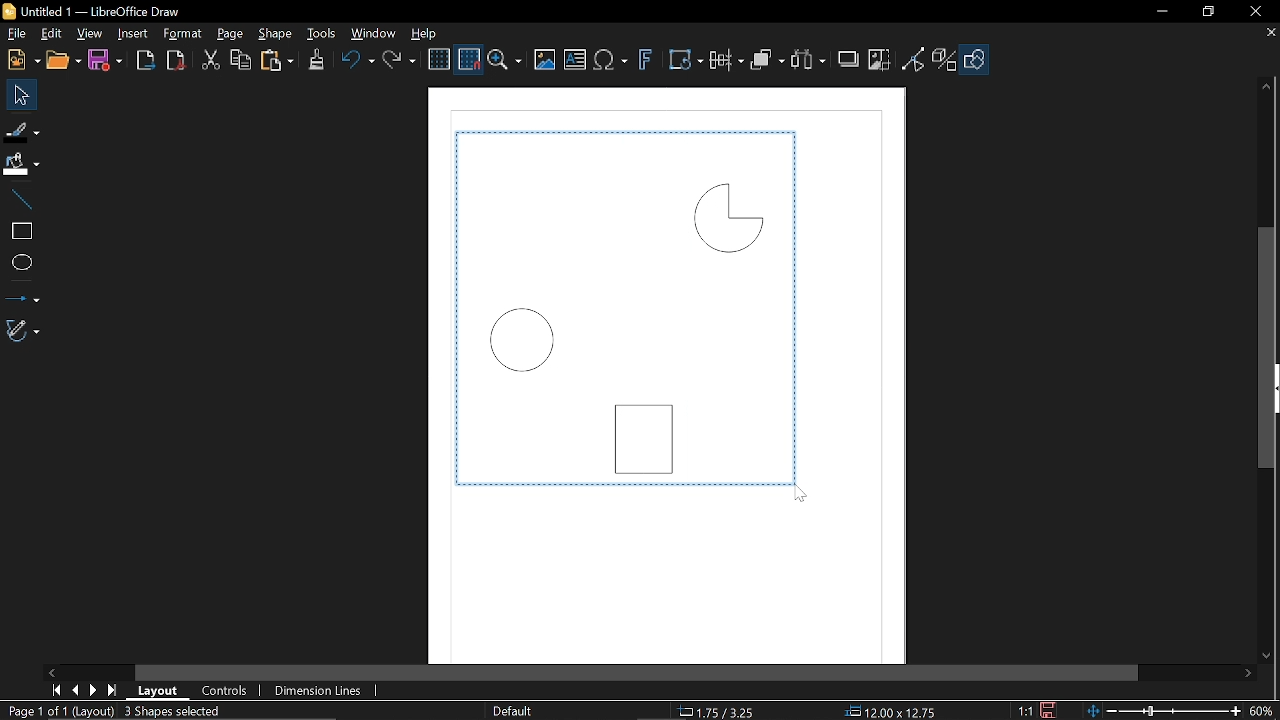 This screenshot has width=1280, height=720. Describe the element at coordinates (1266, 346) in the screenshot. I see `Vertical scrollbar` at that location.